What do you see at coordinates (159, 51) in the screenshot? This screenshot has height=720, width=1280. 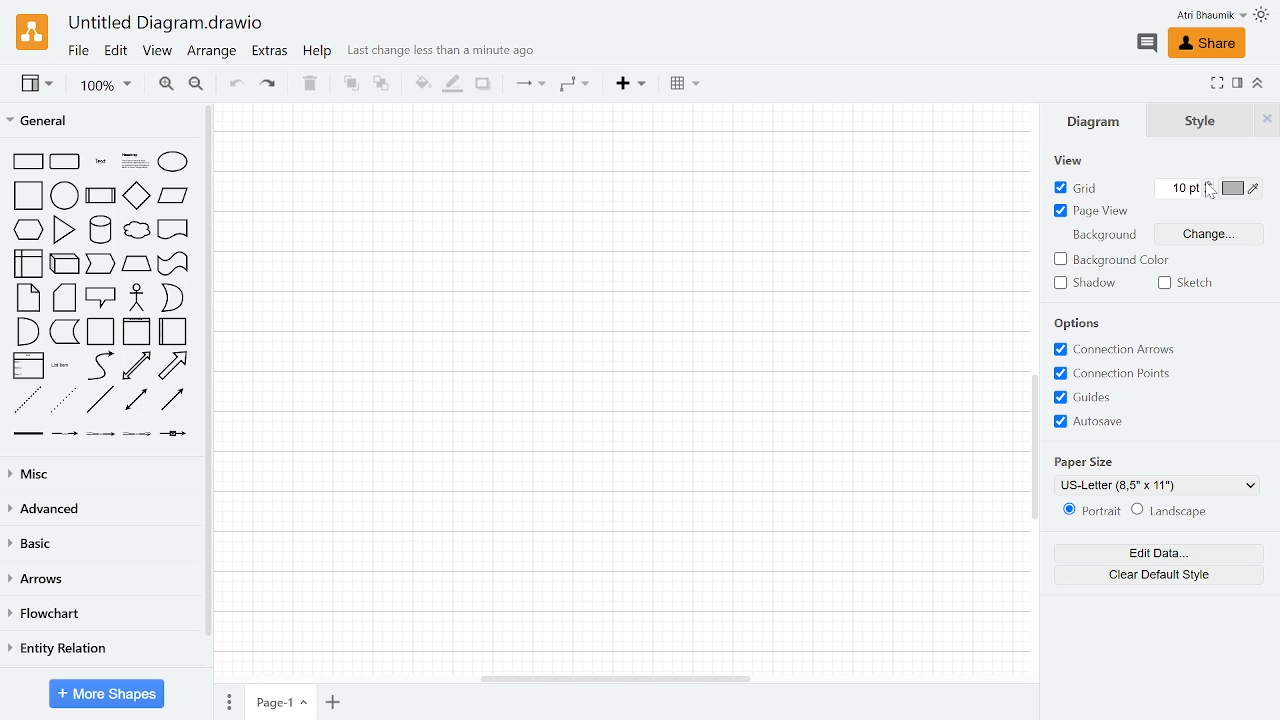 I see `View` at bounding box center [159, 51].